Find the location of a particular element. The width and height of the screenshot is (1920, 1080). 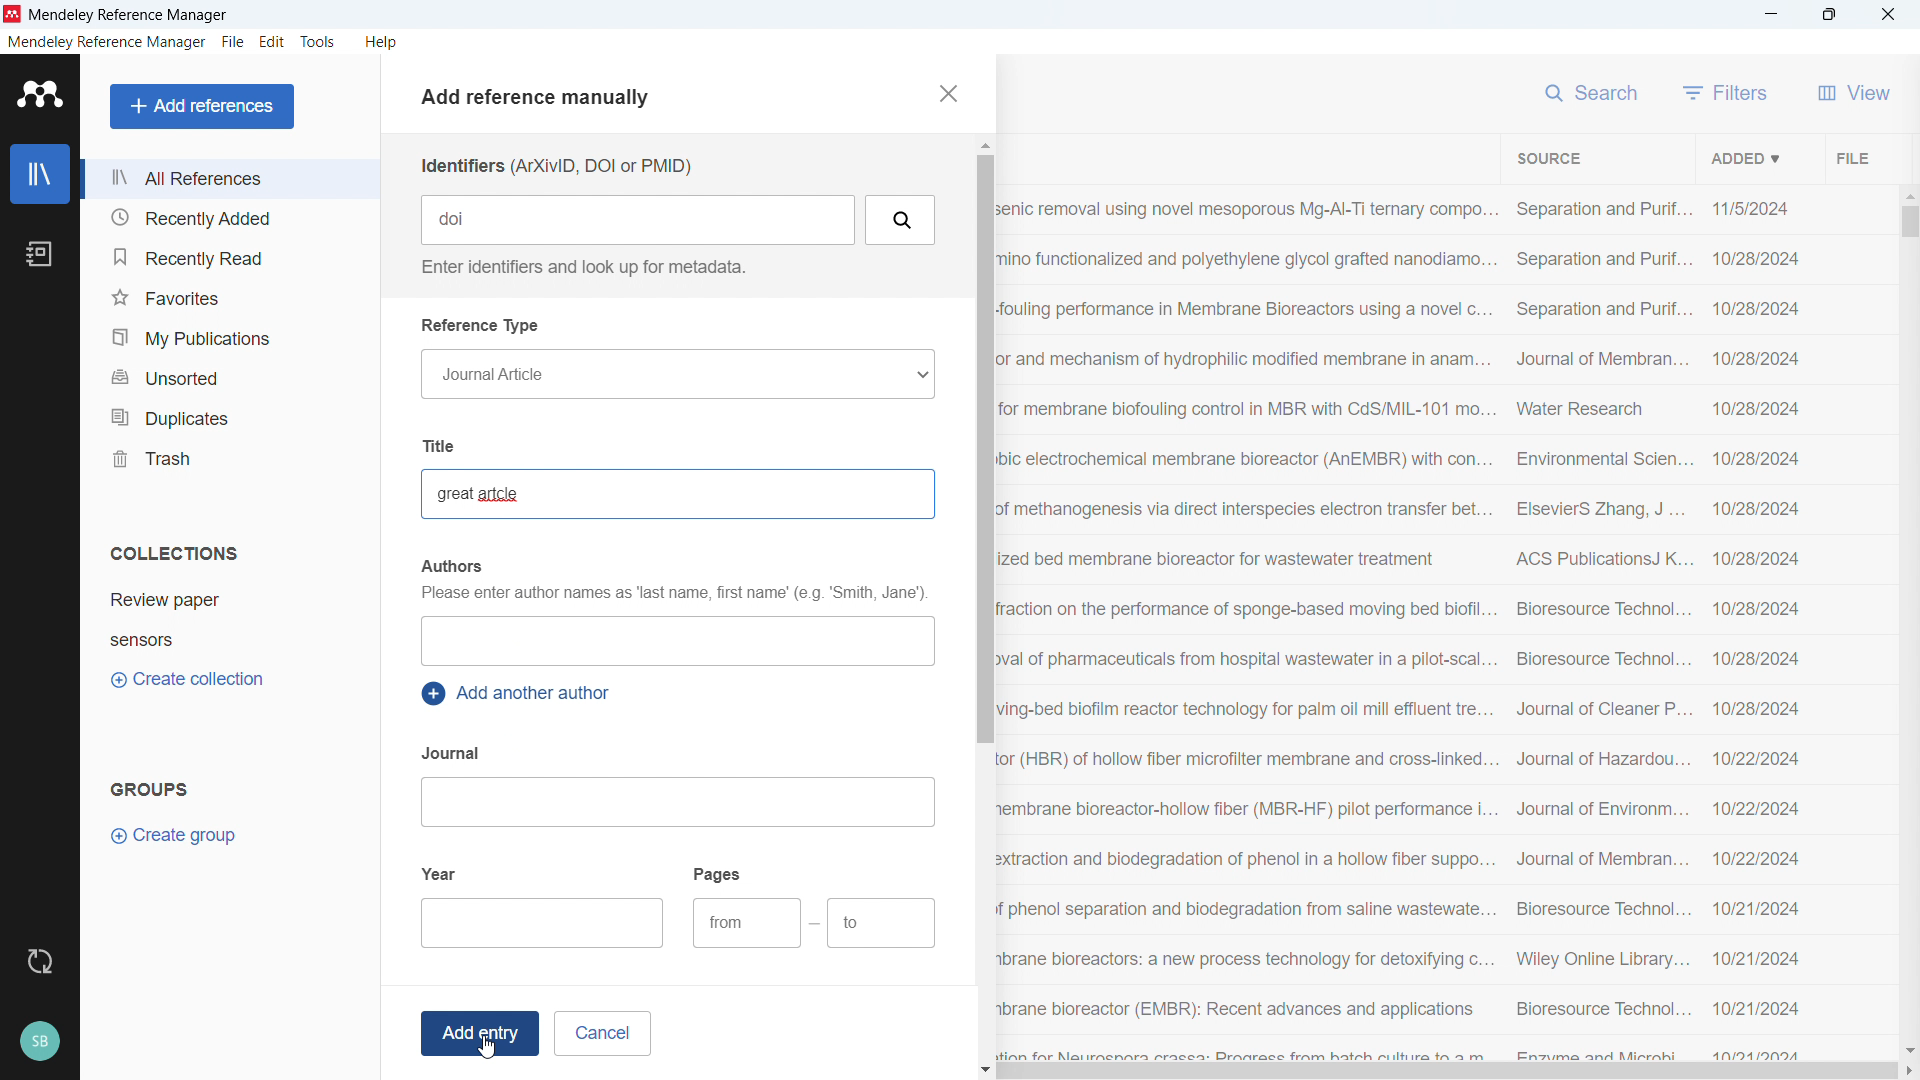

cancel  is located at coordinates (602, 1033).